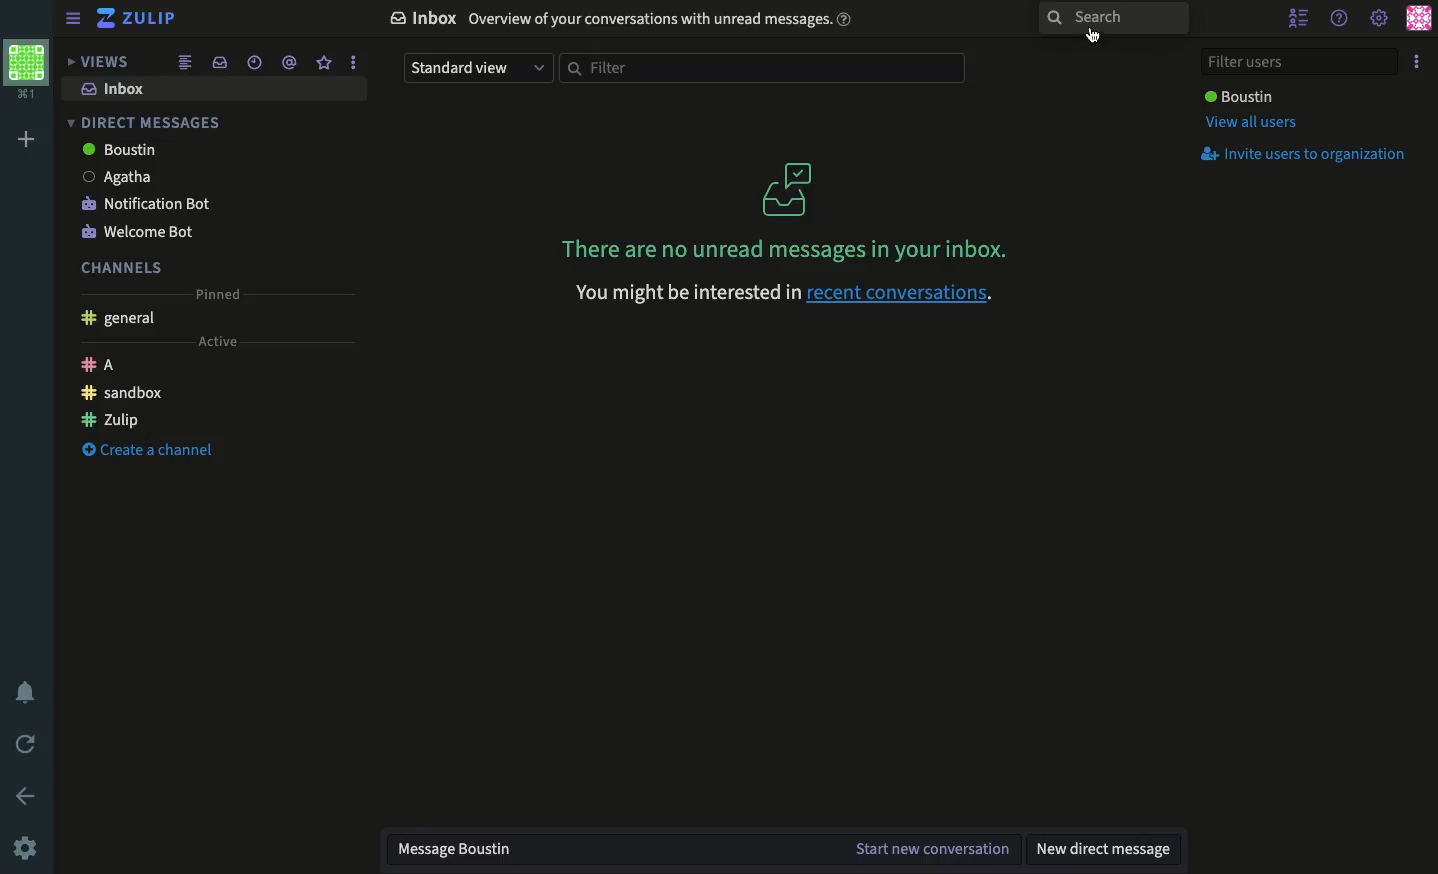 The width and height of the screenshot is (1438, 874). What do you see at coordinates (351, 62) in the screenshot?
I see `Options` at bounding box center [351, 62].